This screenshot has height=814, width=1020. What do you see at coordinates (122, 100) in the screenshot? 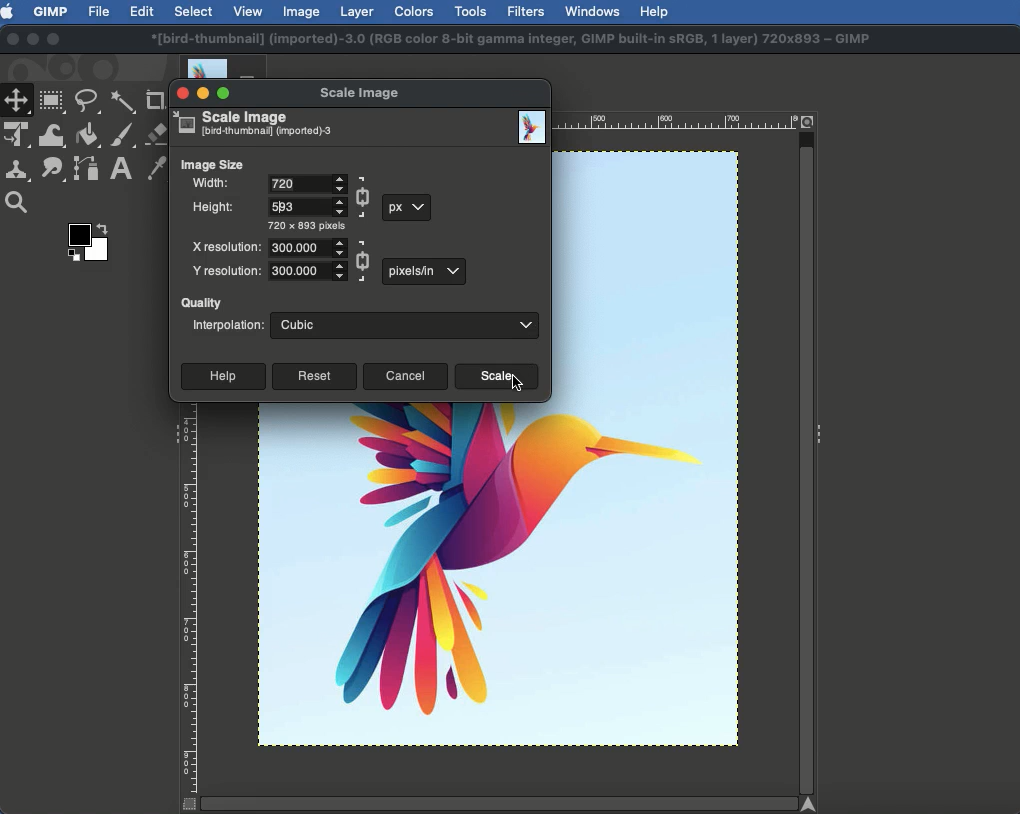
I see `Fuzzy selector` at bounding box center [122, 100].